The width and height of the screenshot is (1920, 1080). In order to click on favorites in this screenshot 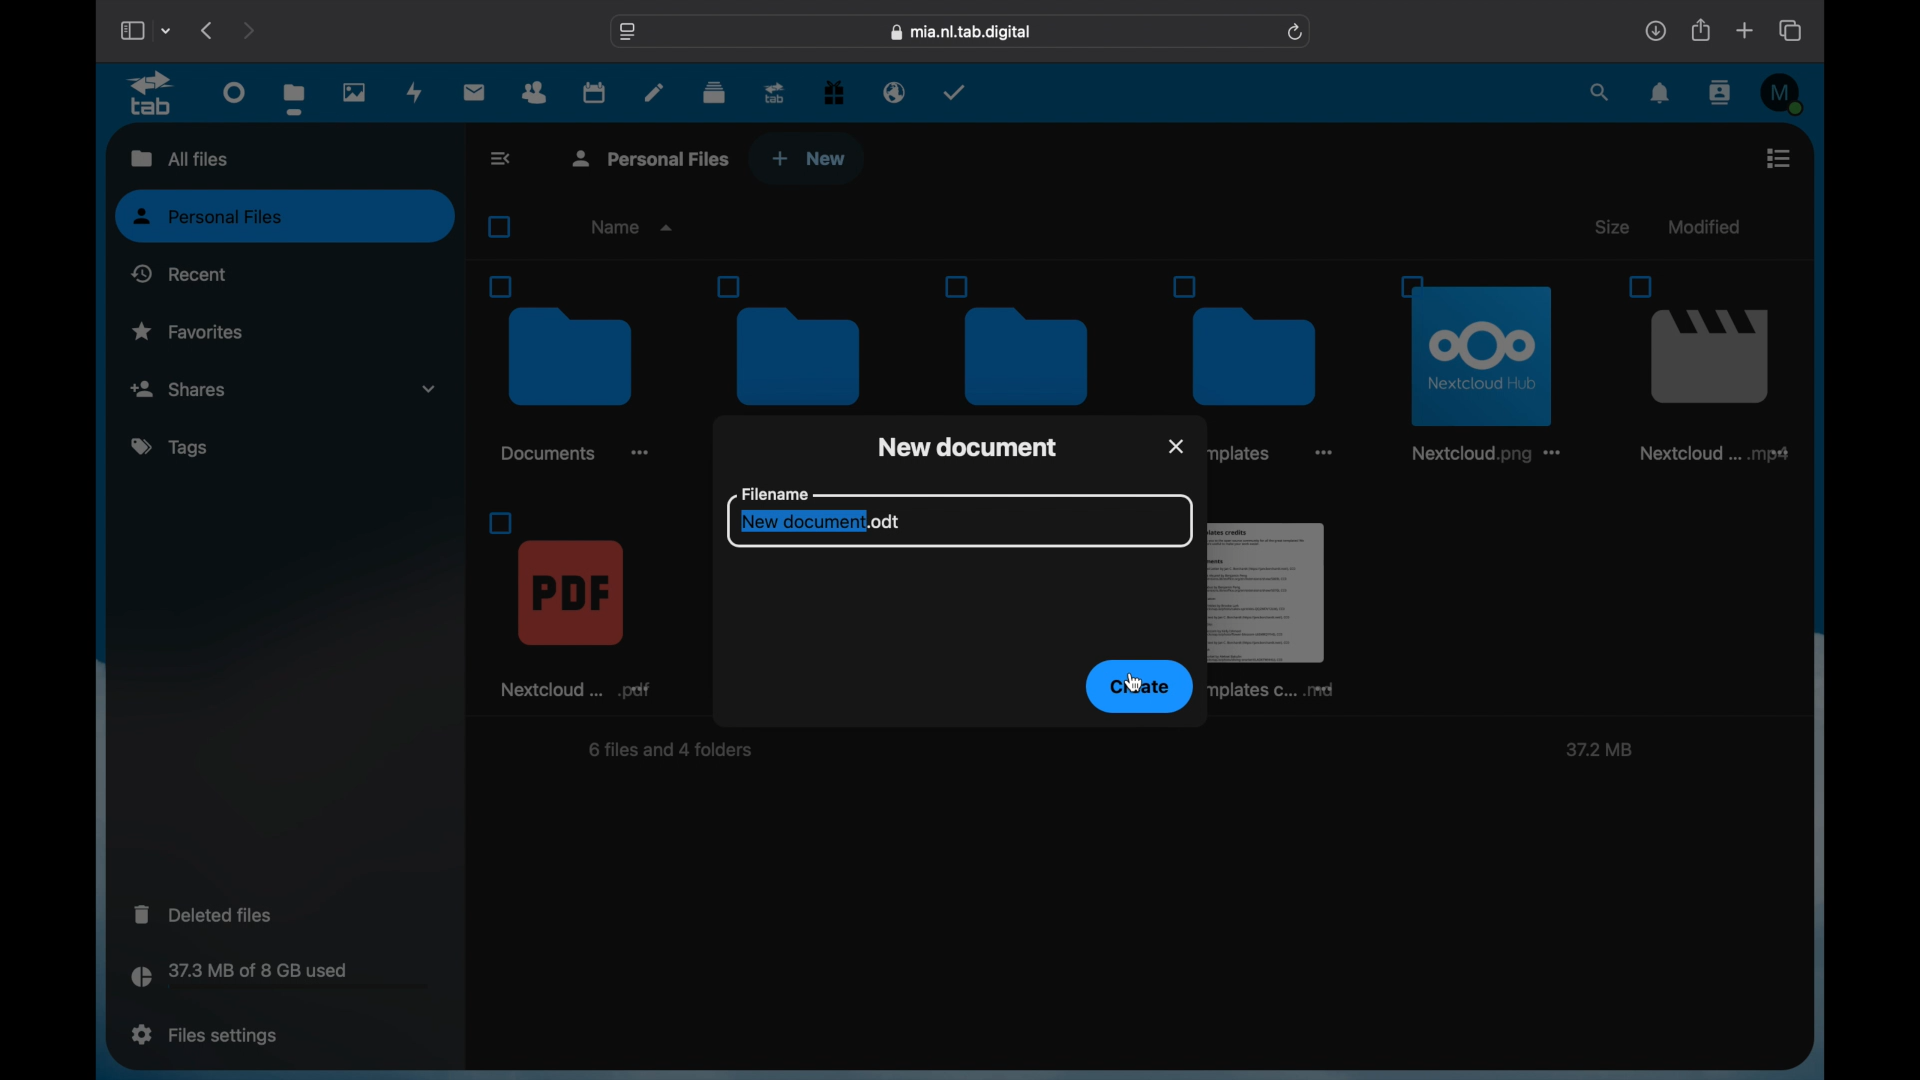, I will do `click(188, 330)`.